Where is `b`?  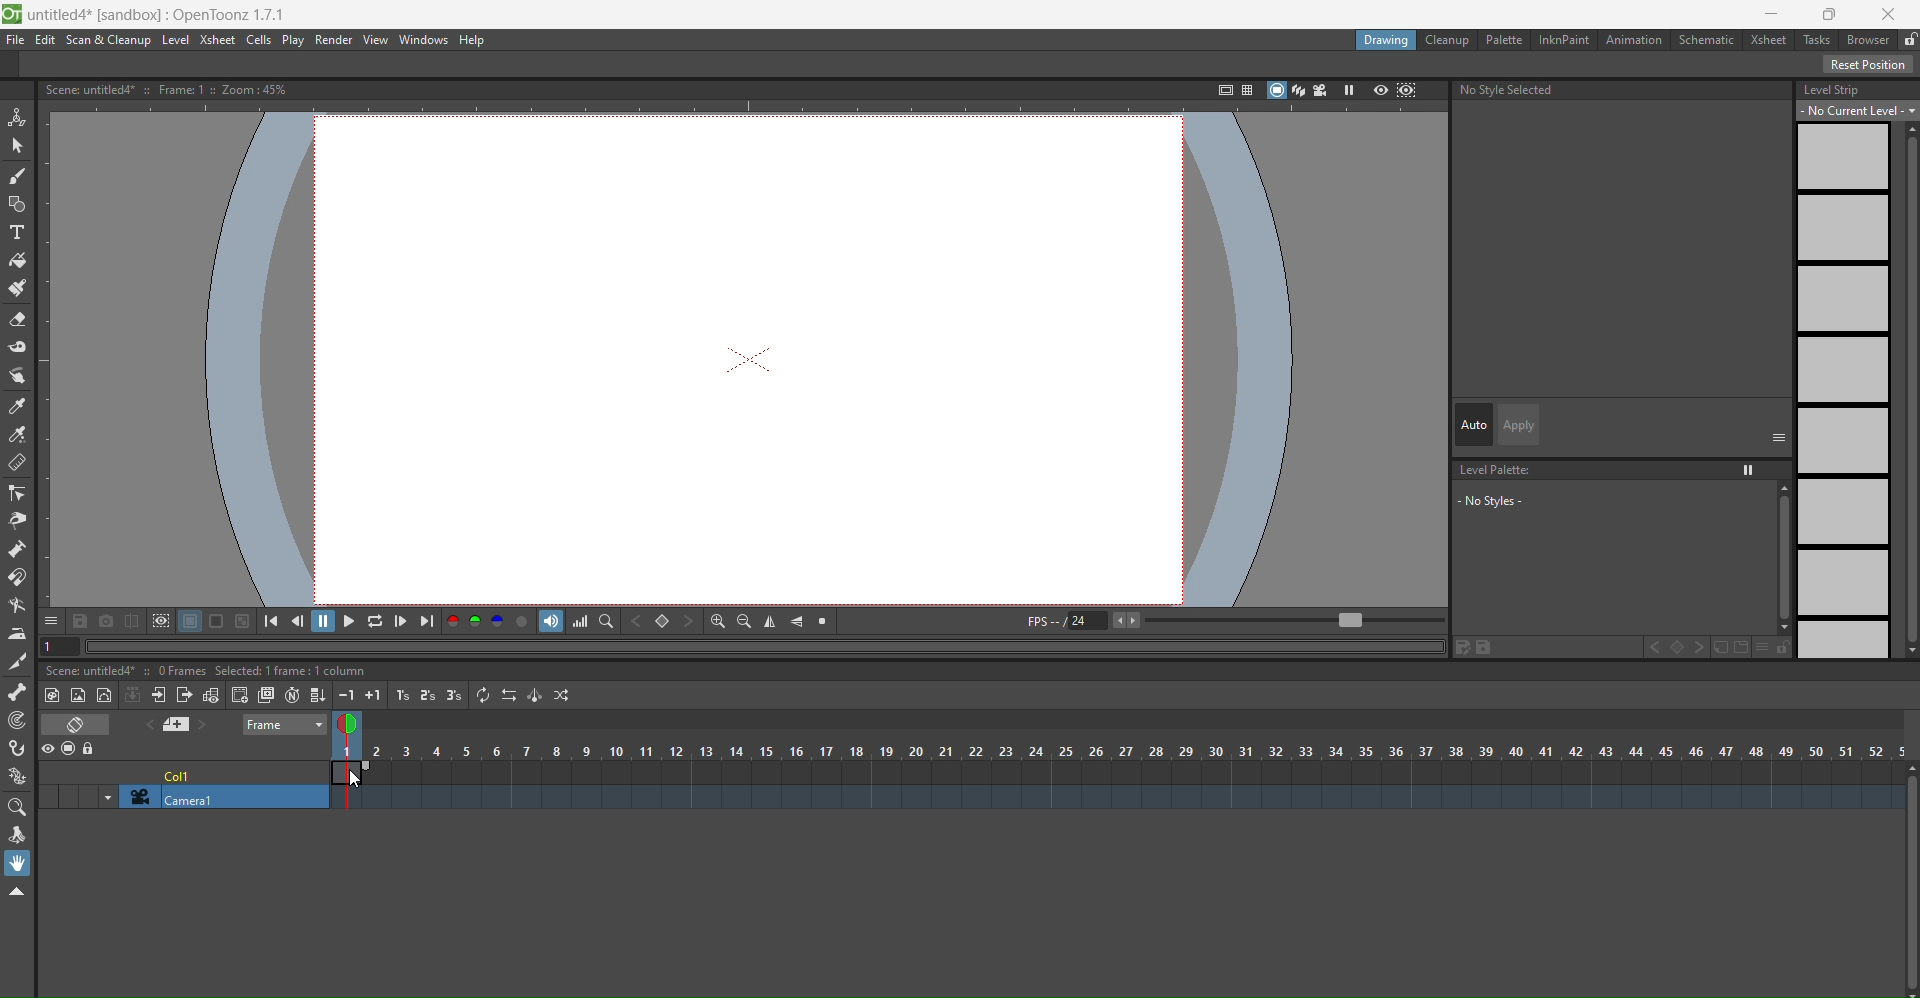
b is located at coordinates (1868, 39).